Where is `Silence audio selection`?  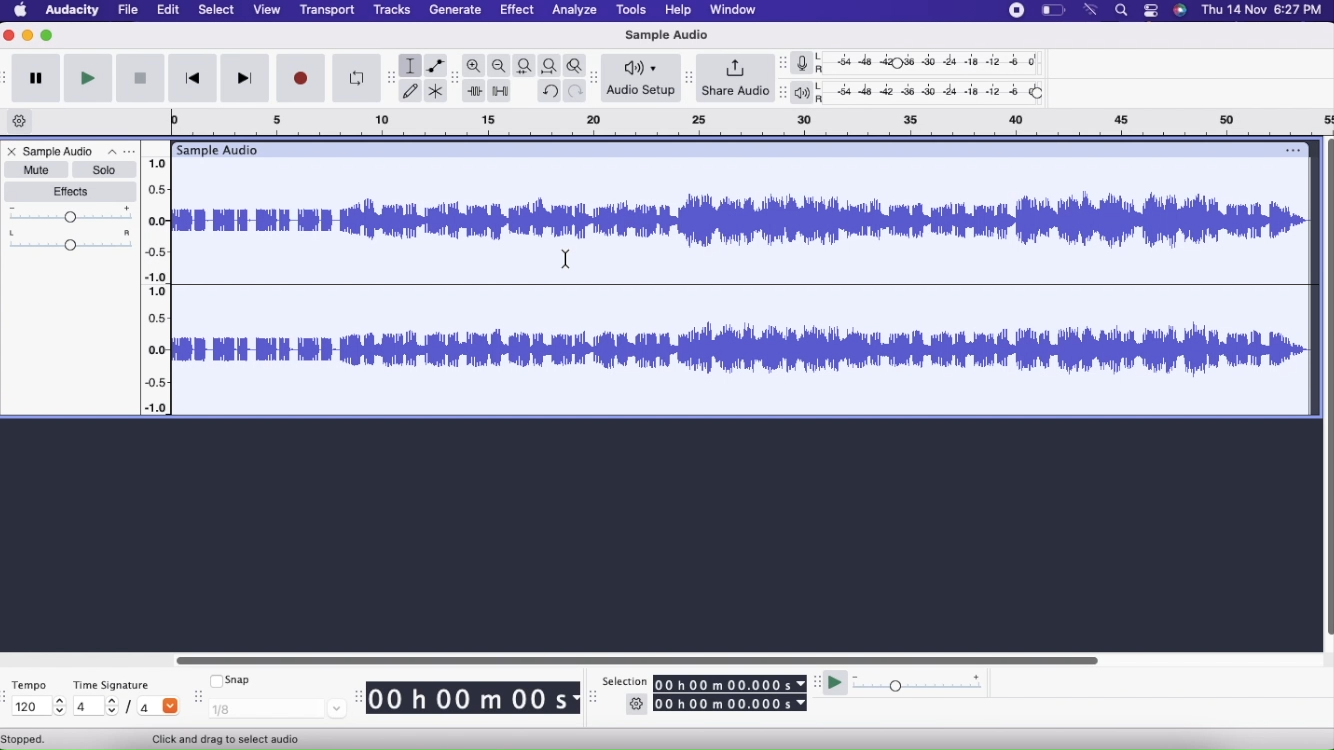
Silence audio selection is located at coordinates (499, 91).